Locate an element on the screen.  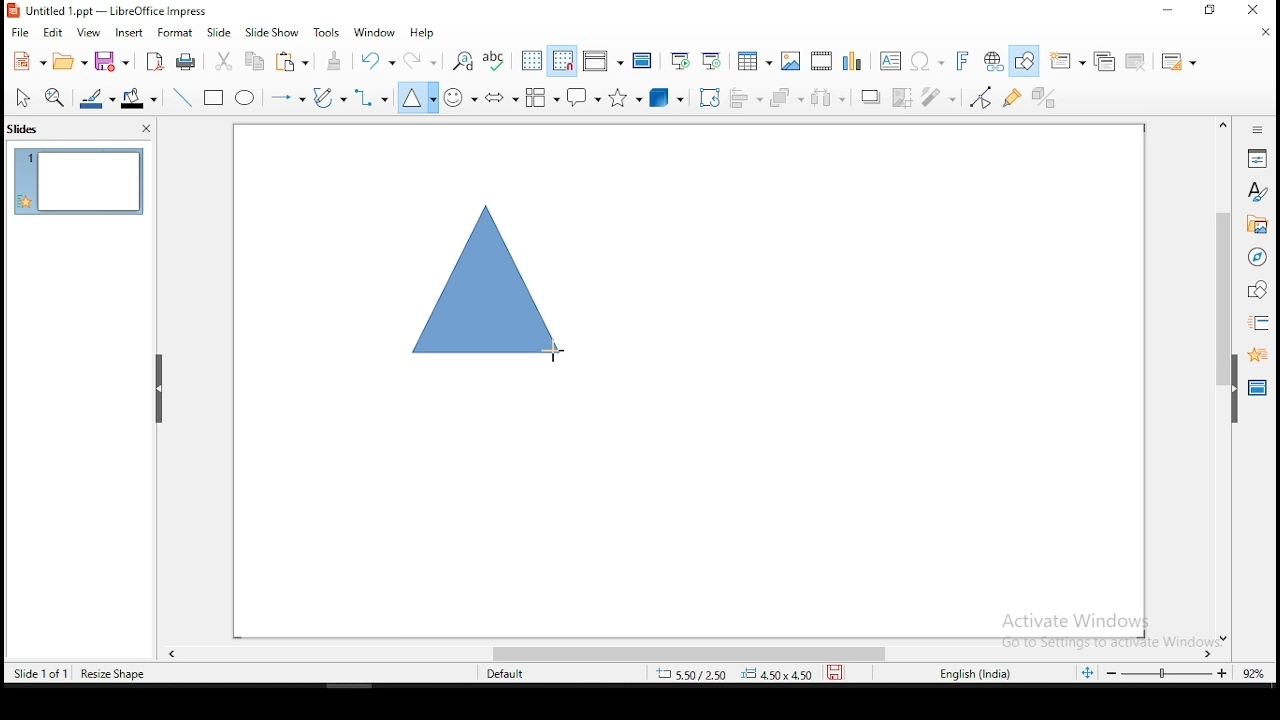
properties is located at coordinates (1259, 157).